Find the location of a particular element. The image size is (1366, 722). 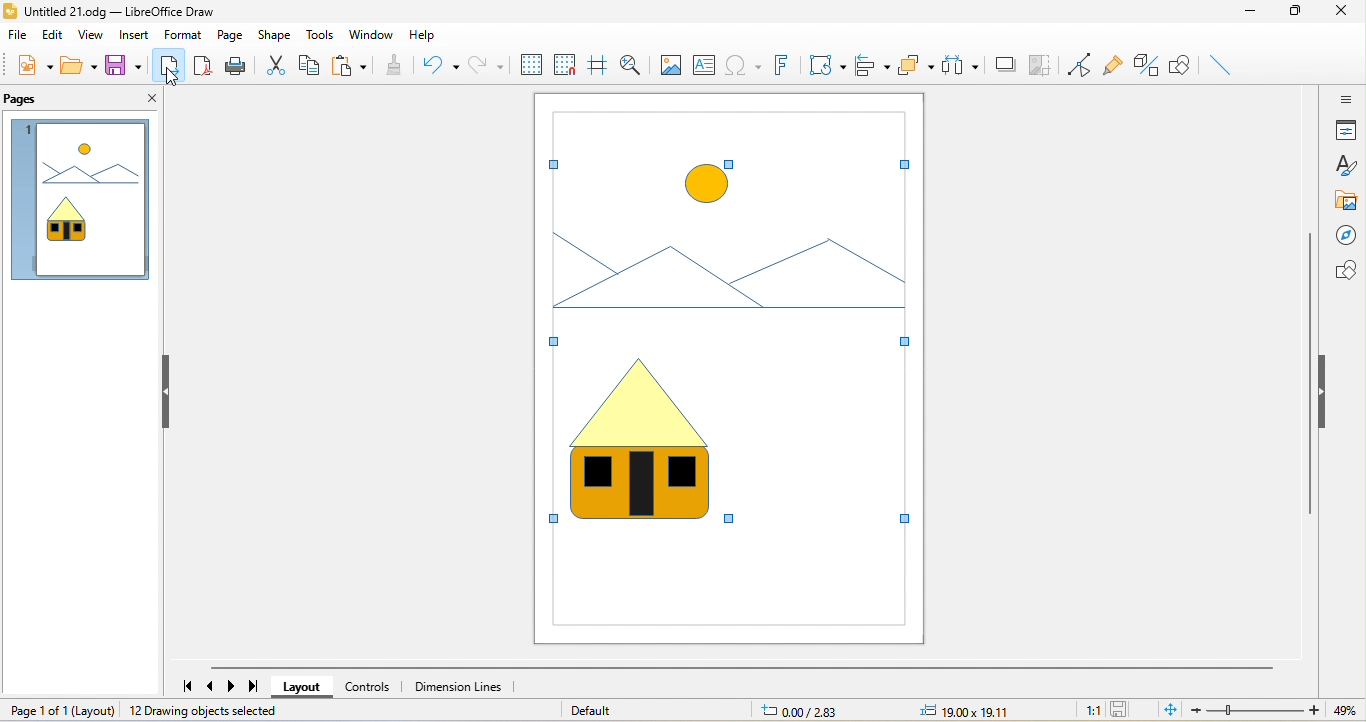

export is located at coordinates (169, 64).